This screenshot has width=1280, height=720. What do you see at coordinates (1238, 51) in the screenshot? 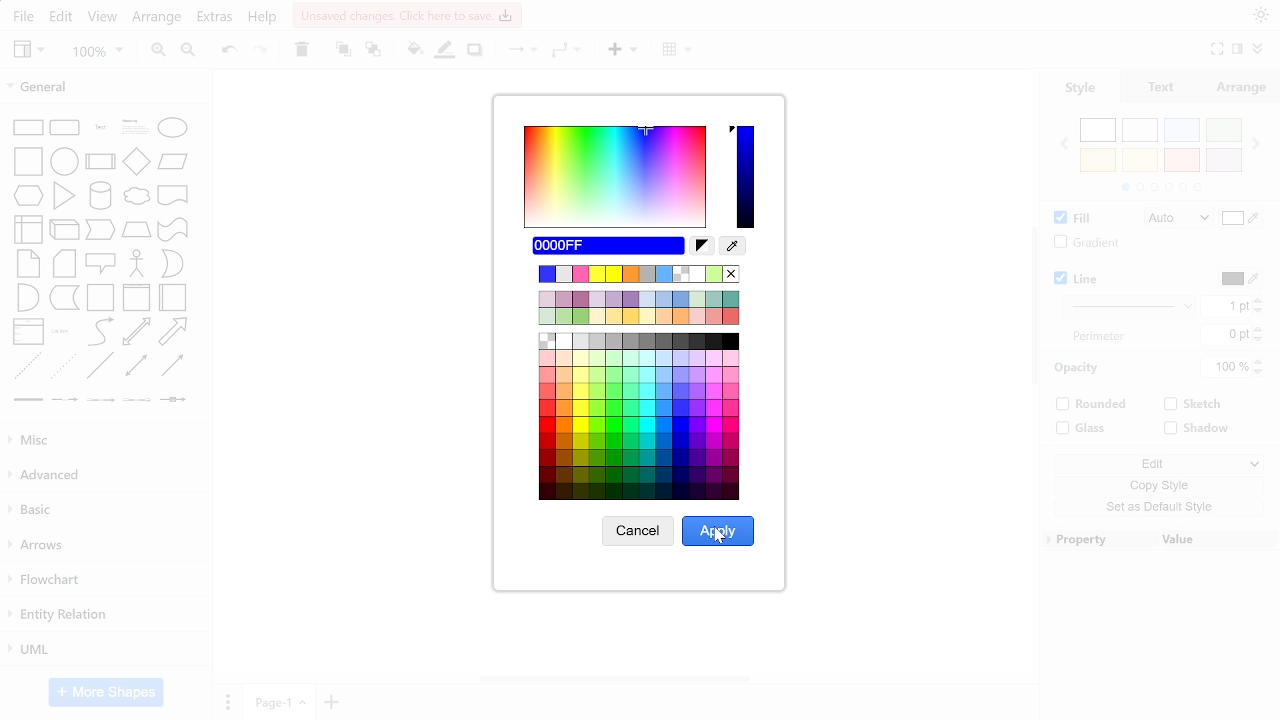
I see `collapse` at bounding box center [1238, 51].